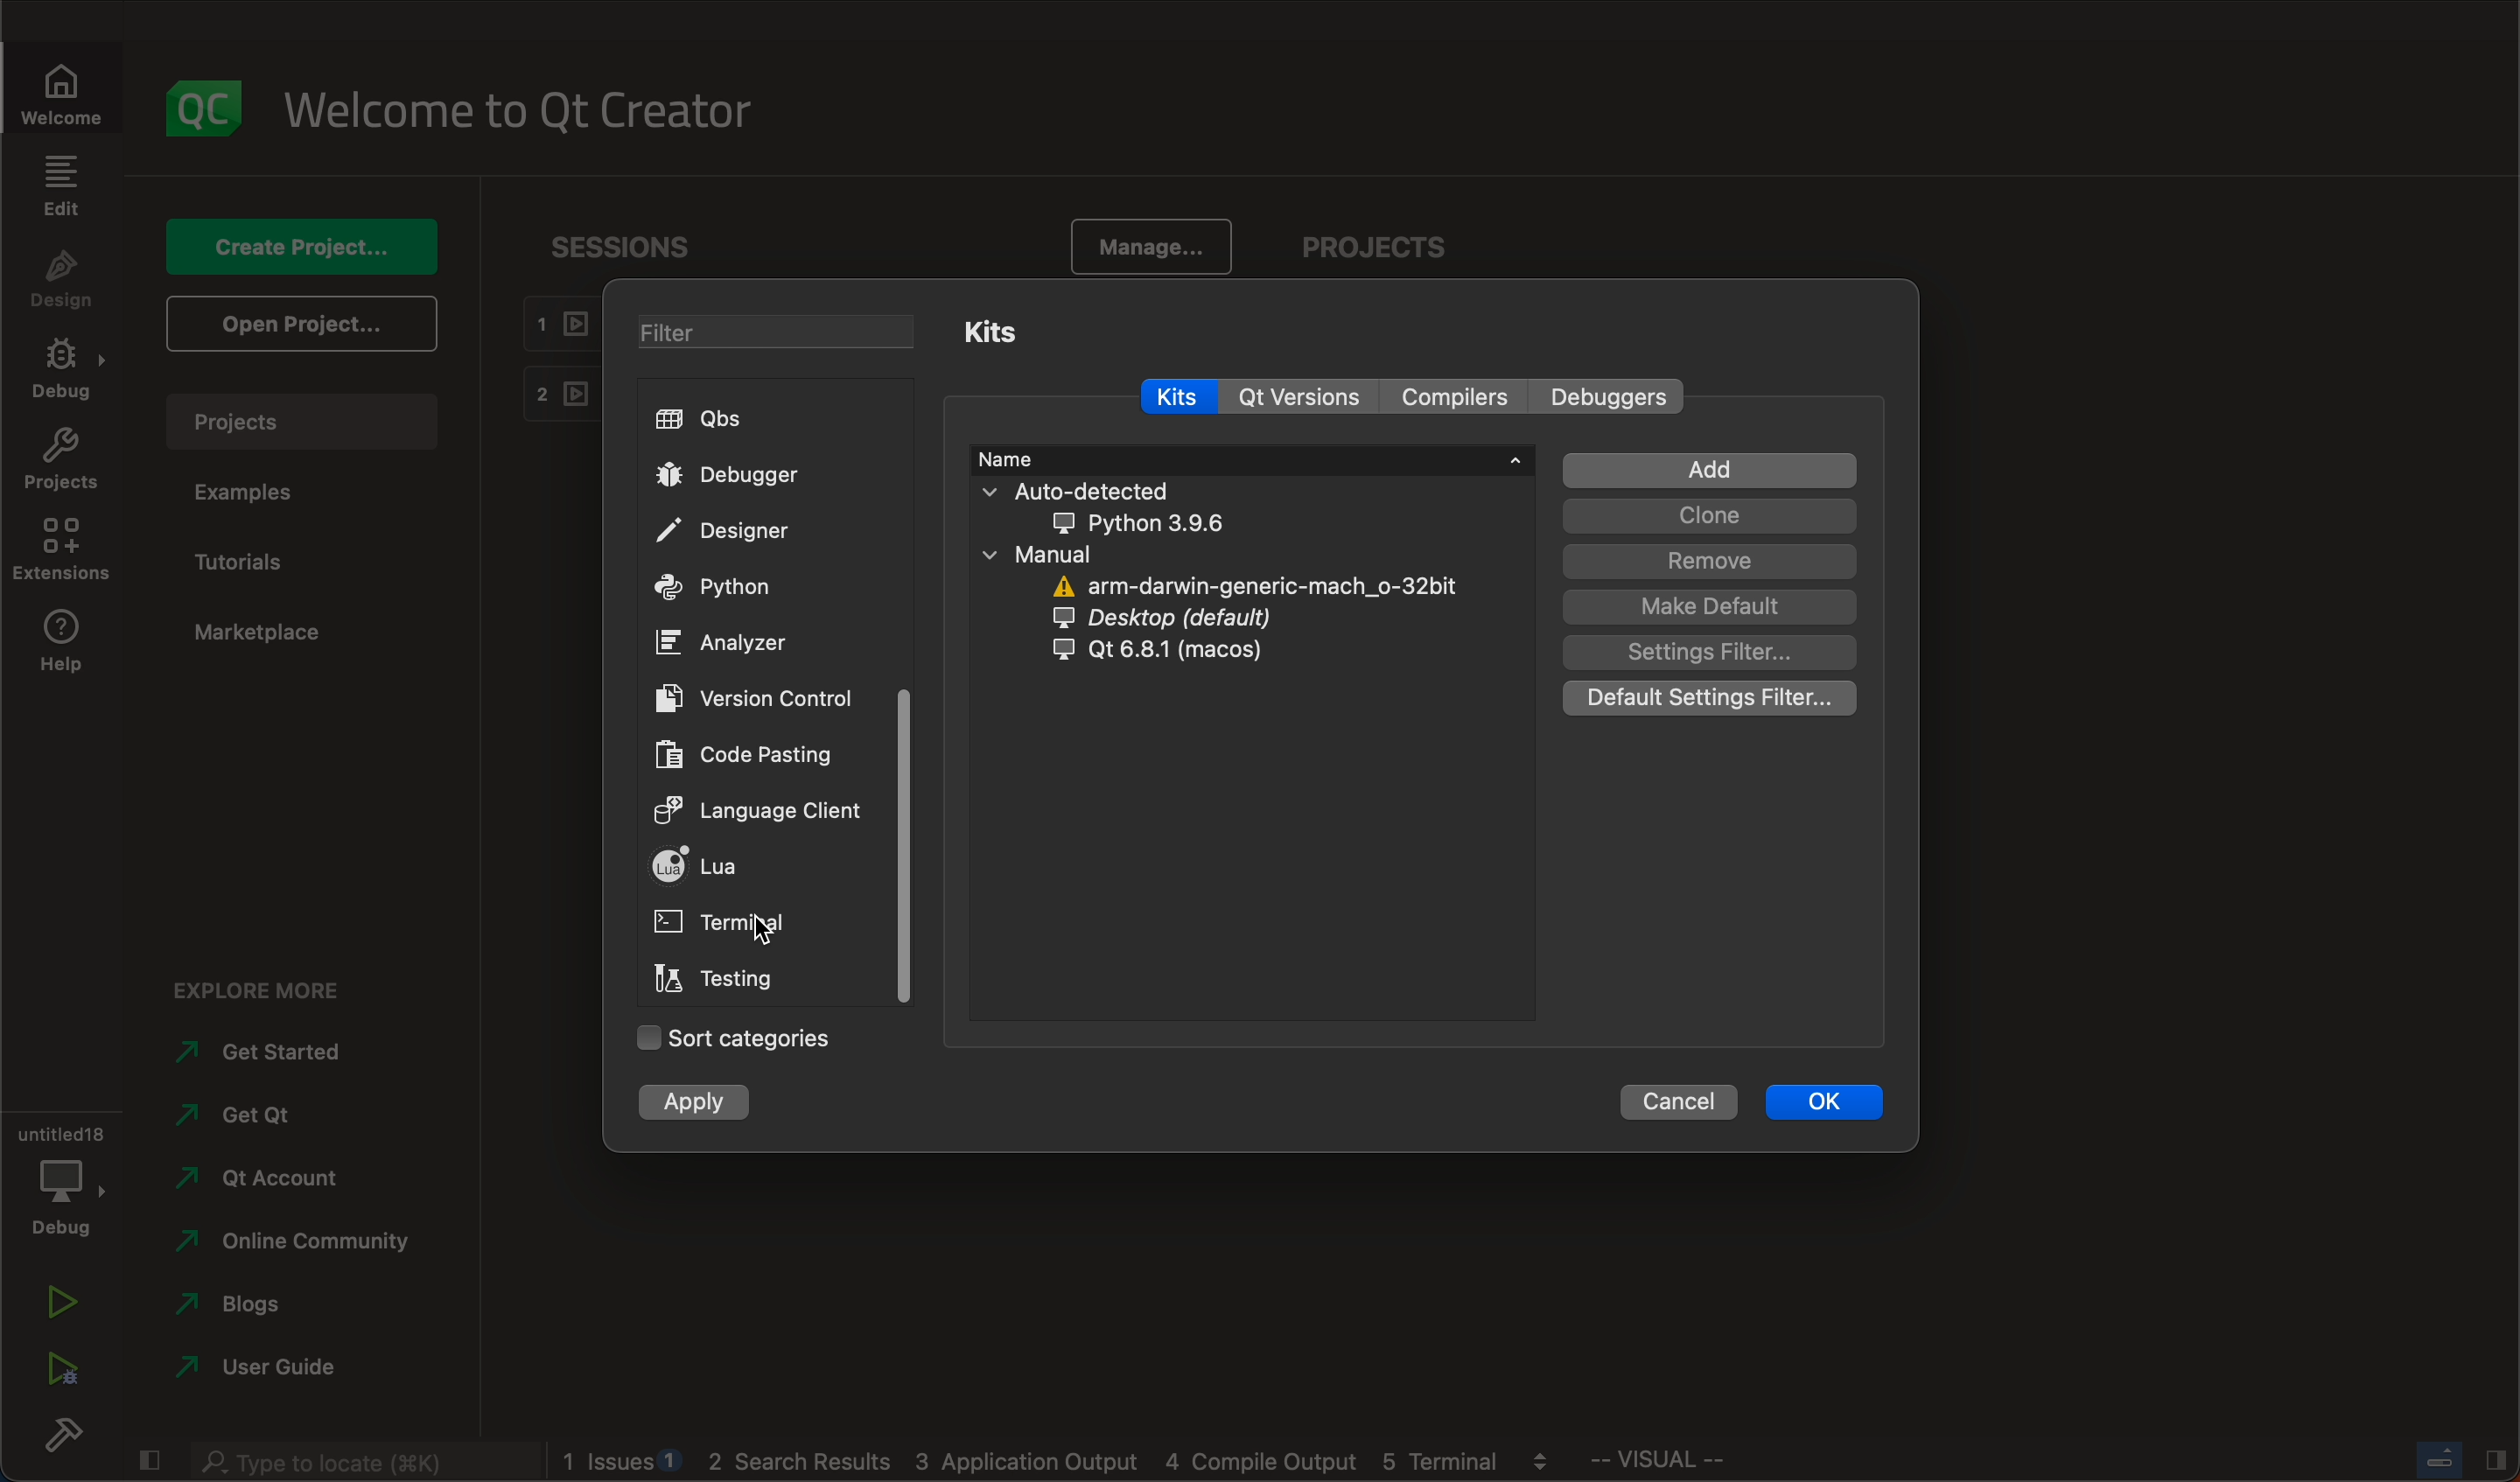 The height and width of the screenshot is (1482, 2520). I want to click on community, so click(305, 1241).